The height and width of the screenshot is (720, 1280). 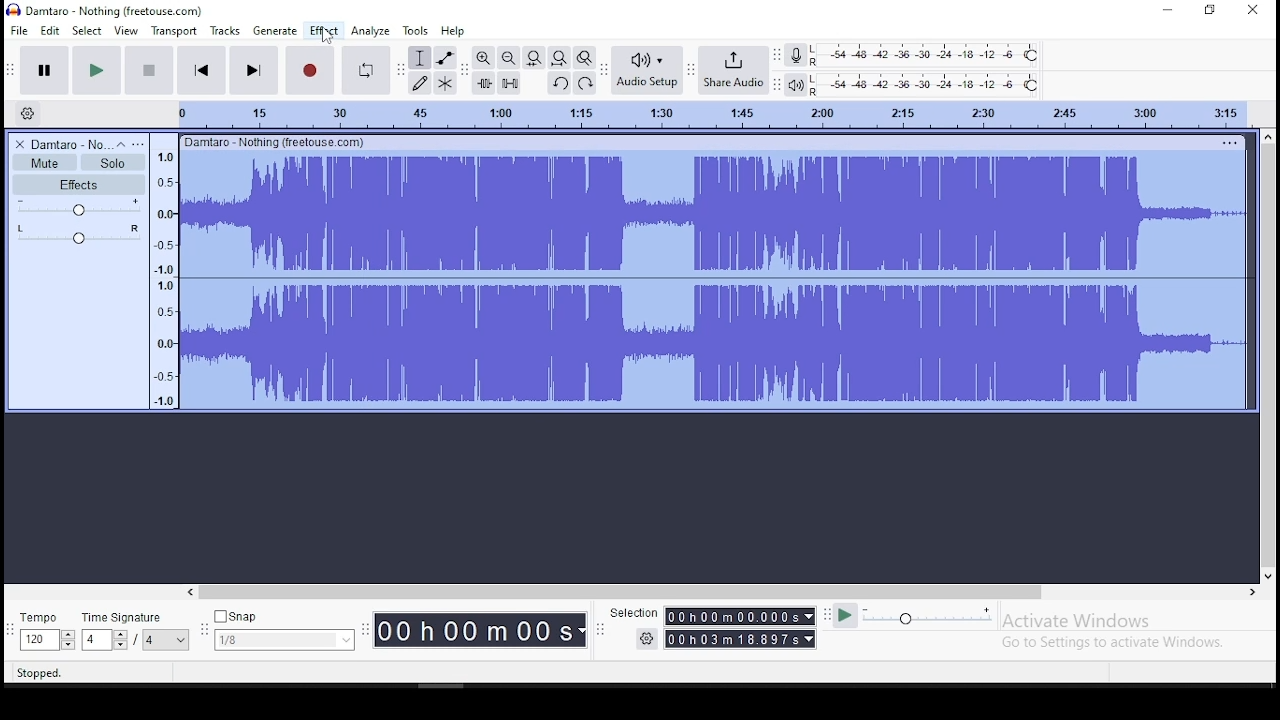 I want to click on tracks, so click(x=224, y=31).